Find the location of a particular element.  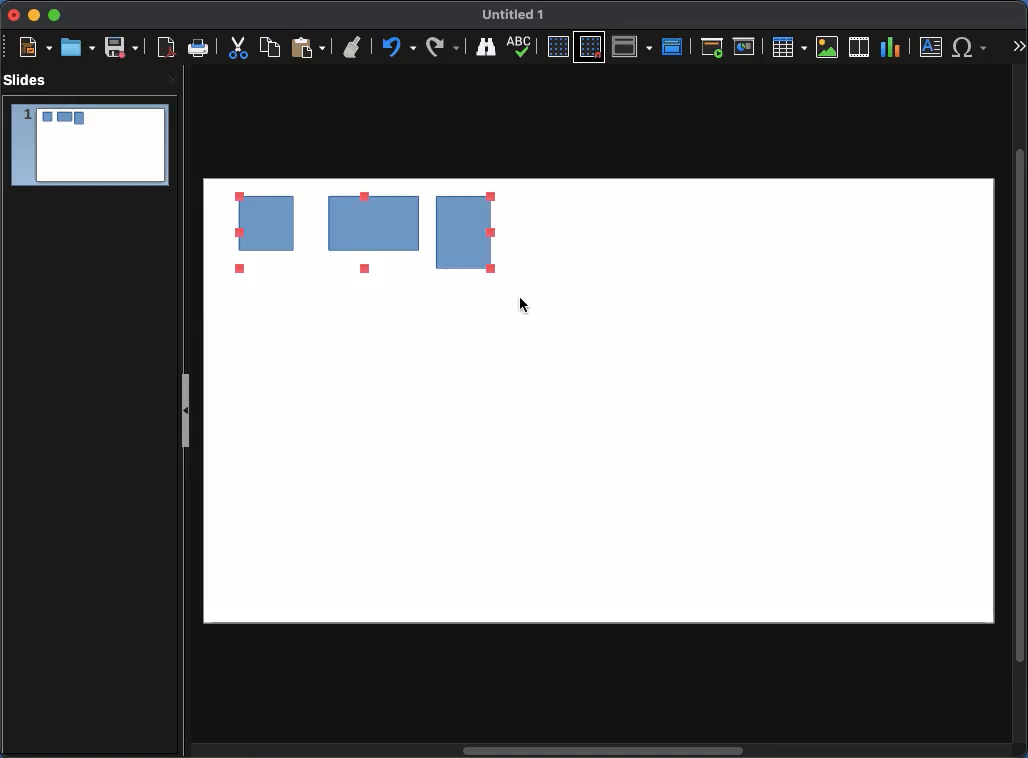

Redo is located at coordinates (396, 47).